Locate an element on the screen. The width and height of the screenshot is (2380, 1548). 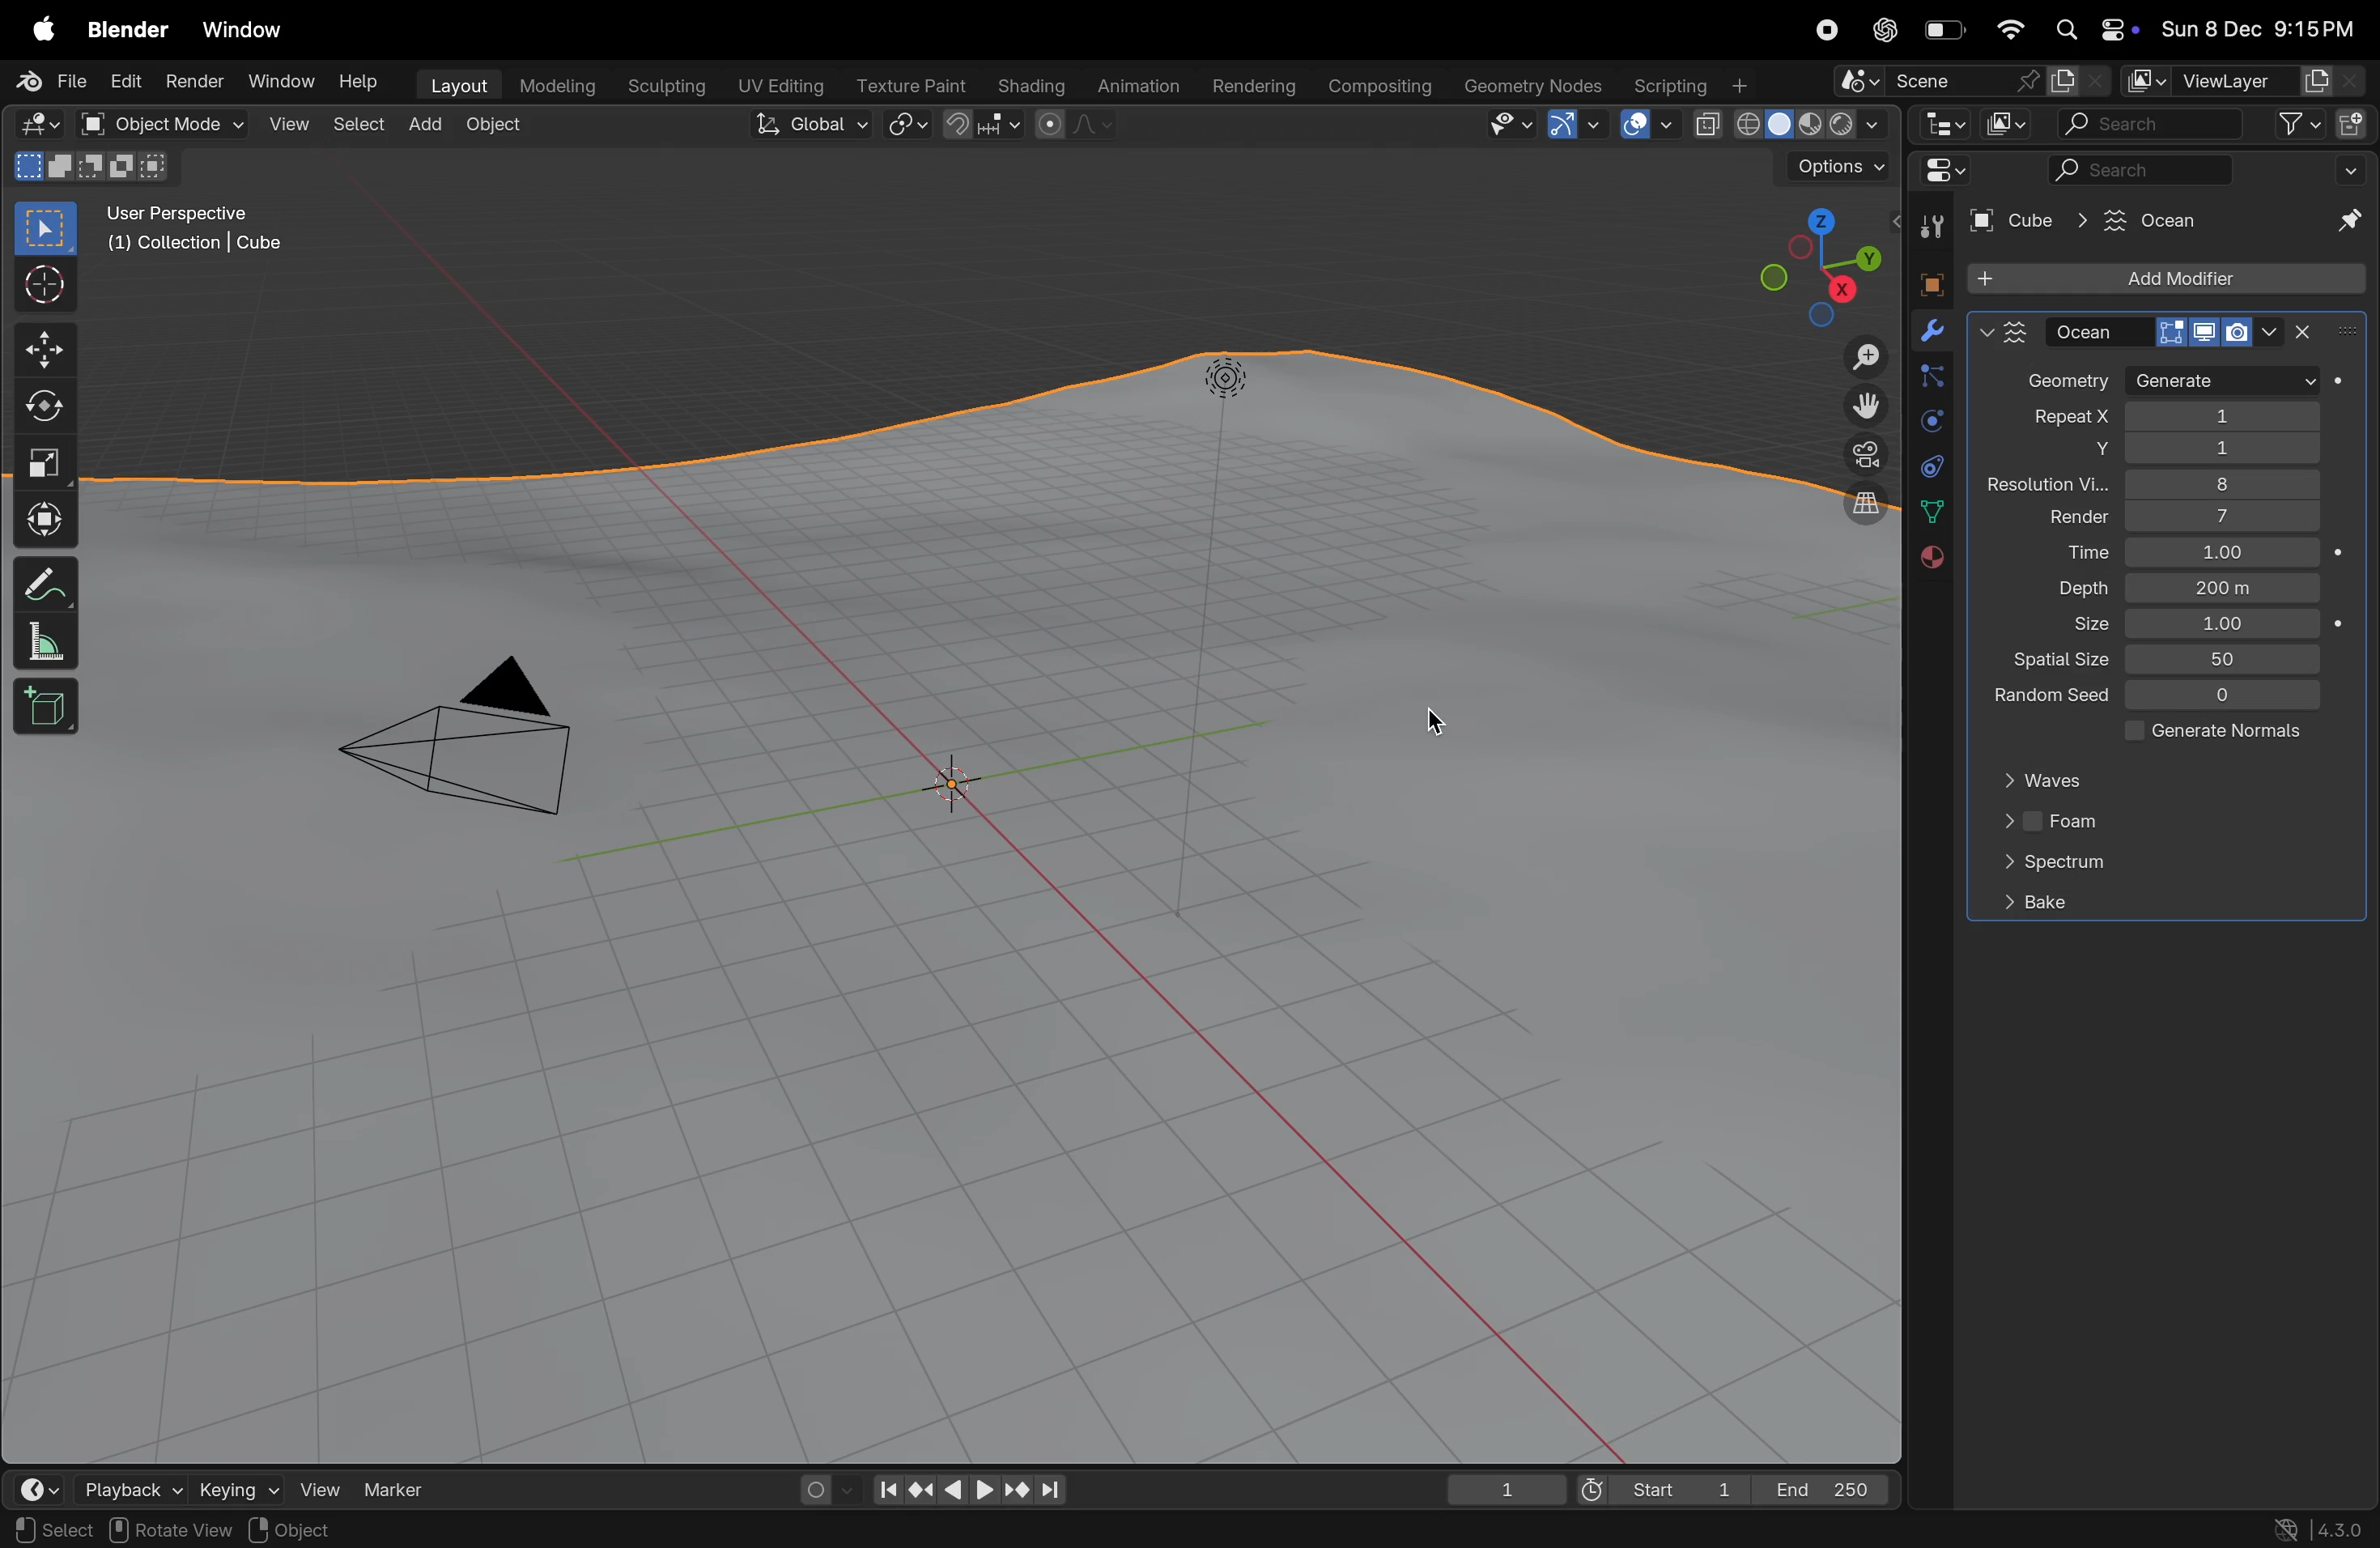
view is located at coordinates (317, 1486).